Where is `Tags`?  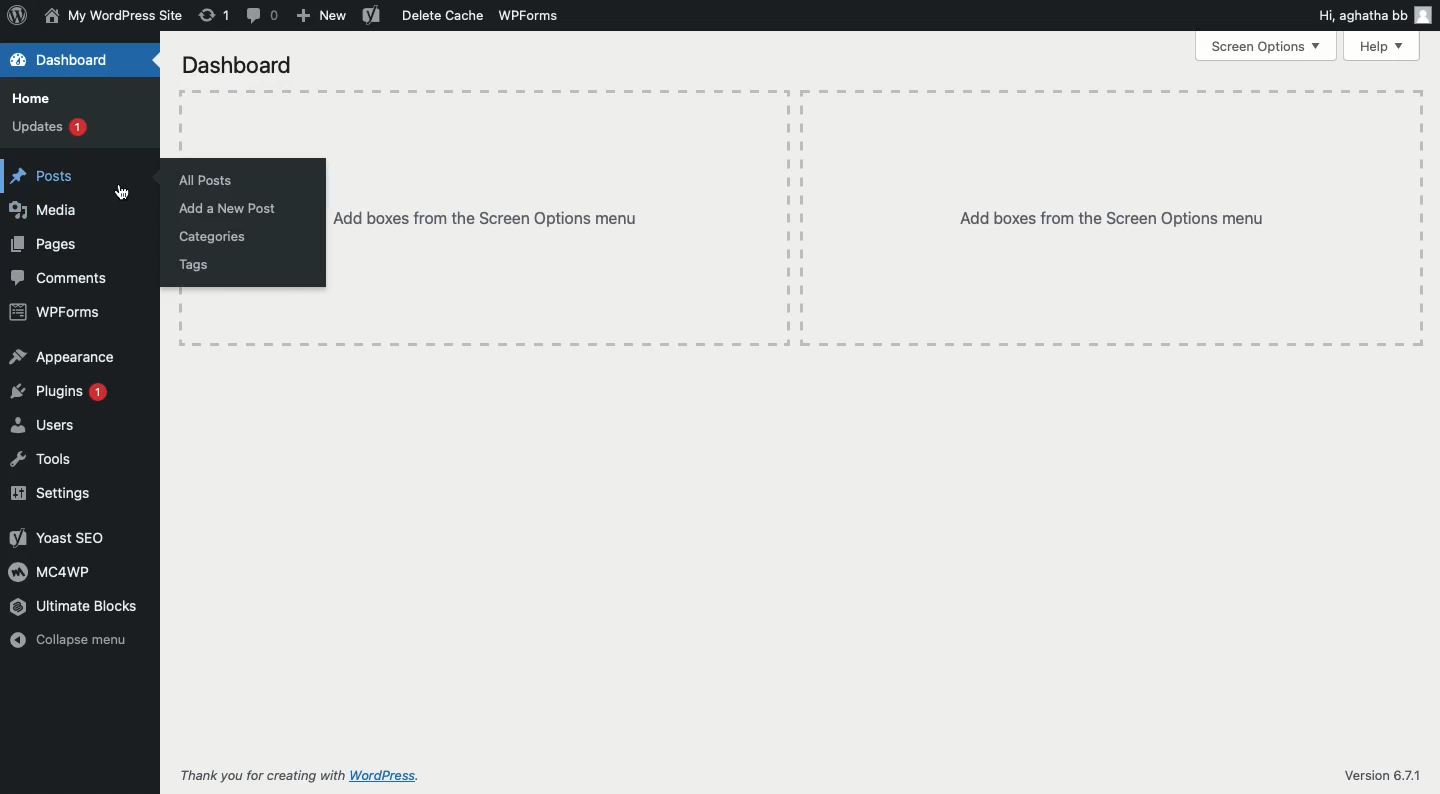 Tags is located at coordinates (196, 264).